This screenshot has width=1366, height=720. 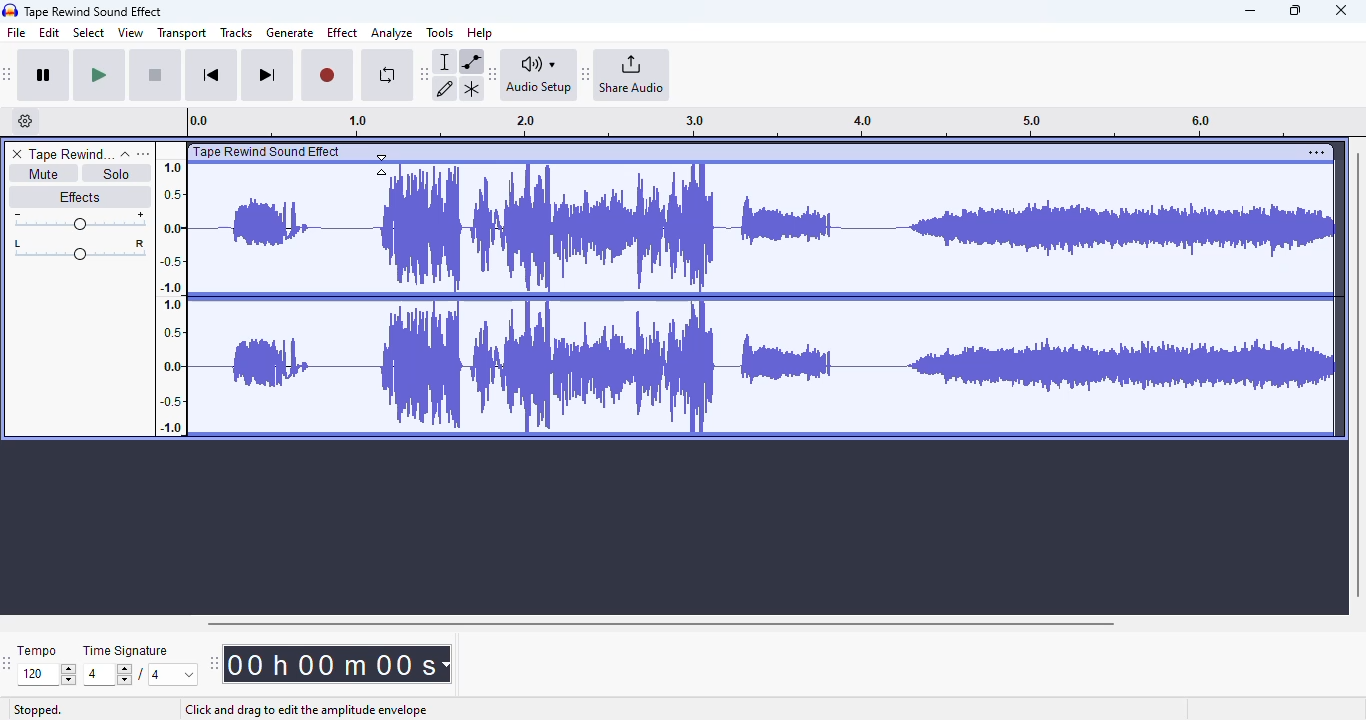 What do you see at coordinates (425, 73) in the screenshot?
I see `Move audacity tools toolbar` at bounding box center [425, 73].